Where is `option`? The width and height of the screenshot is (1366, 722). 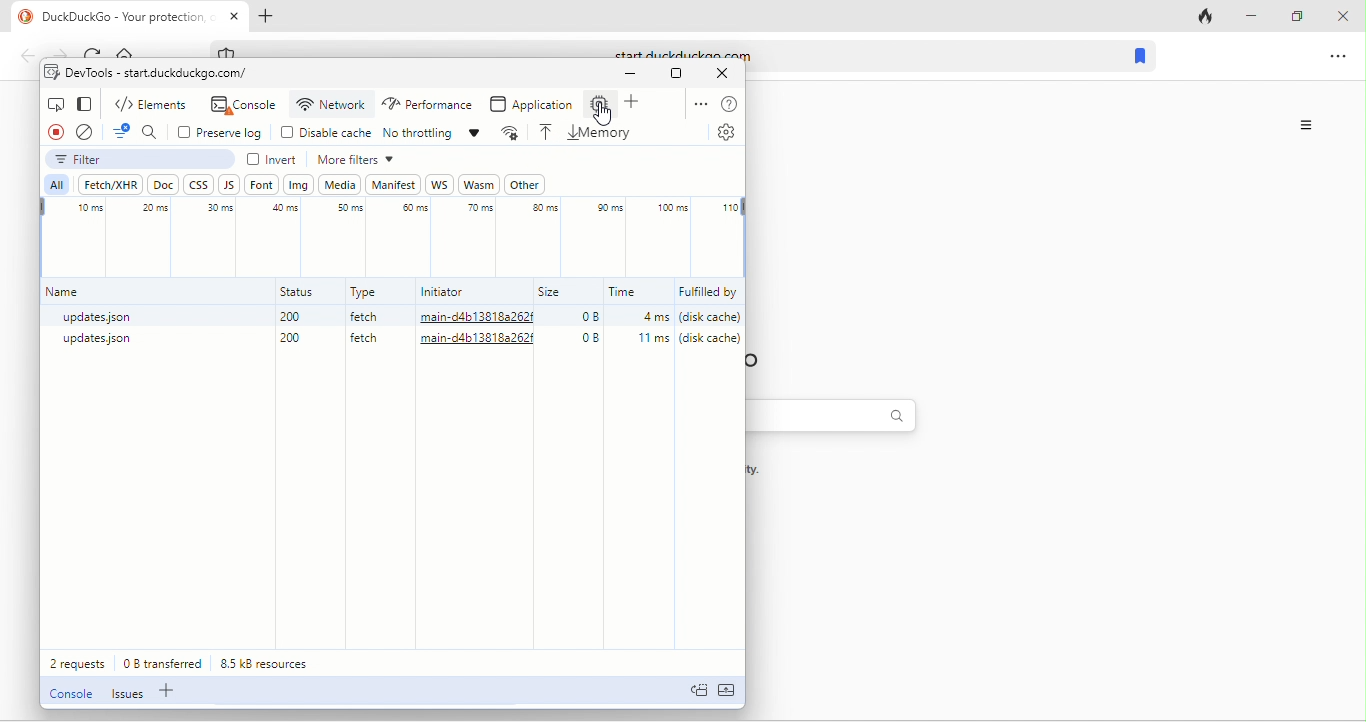
option is located at coordinates (1340, 62).